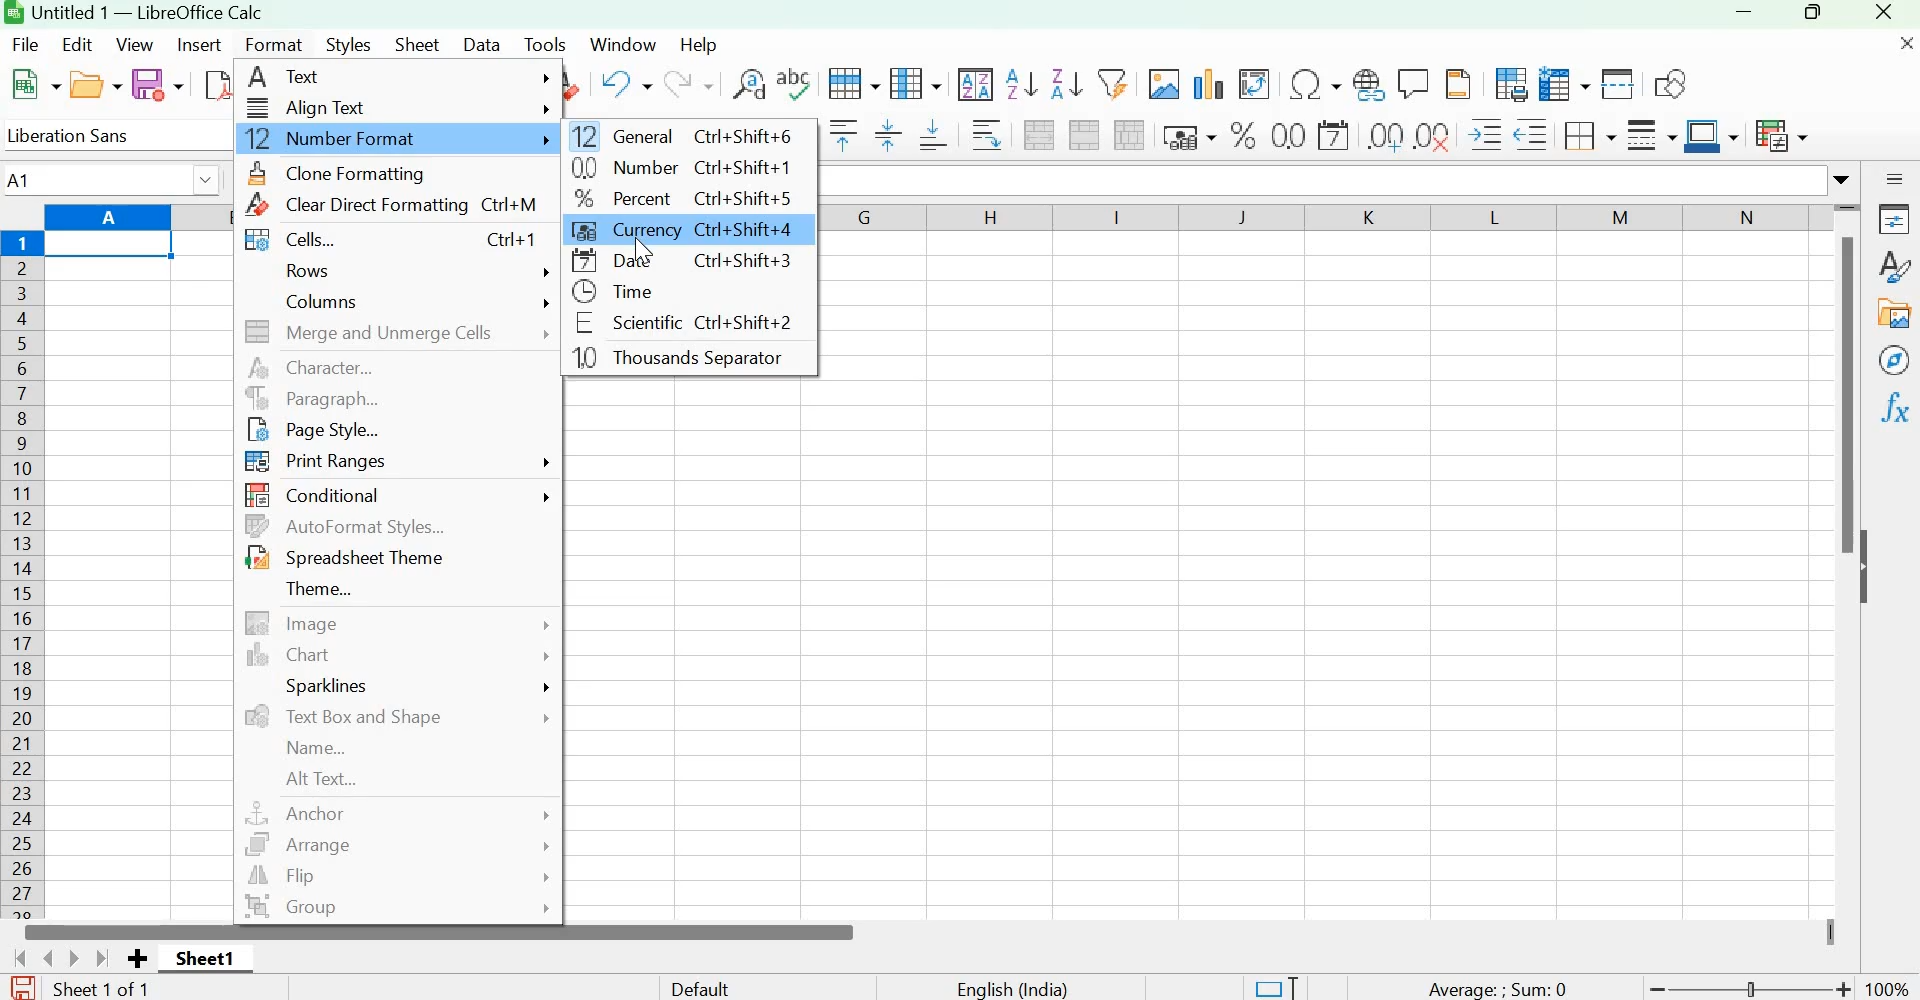 This screenshot has width=1920, height=1000. What do you see at coordinates (1323, 563) in the screenshot?
I see `workspace` at bounding box center [1323, 563].